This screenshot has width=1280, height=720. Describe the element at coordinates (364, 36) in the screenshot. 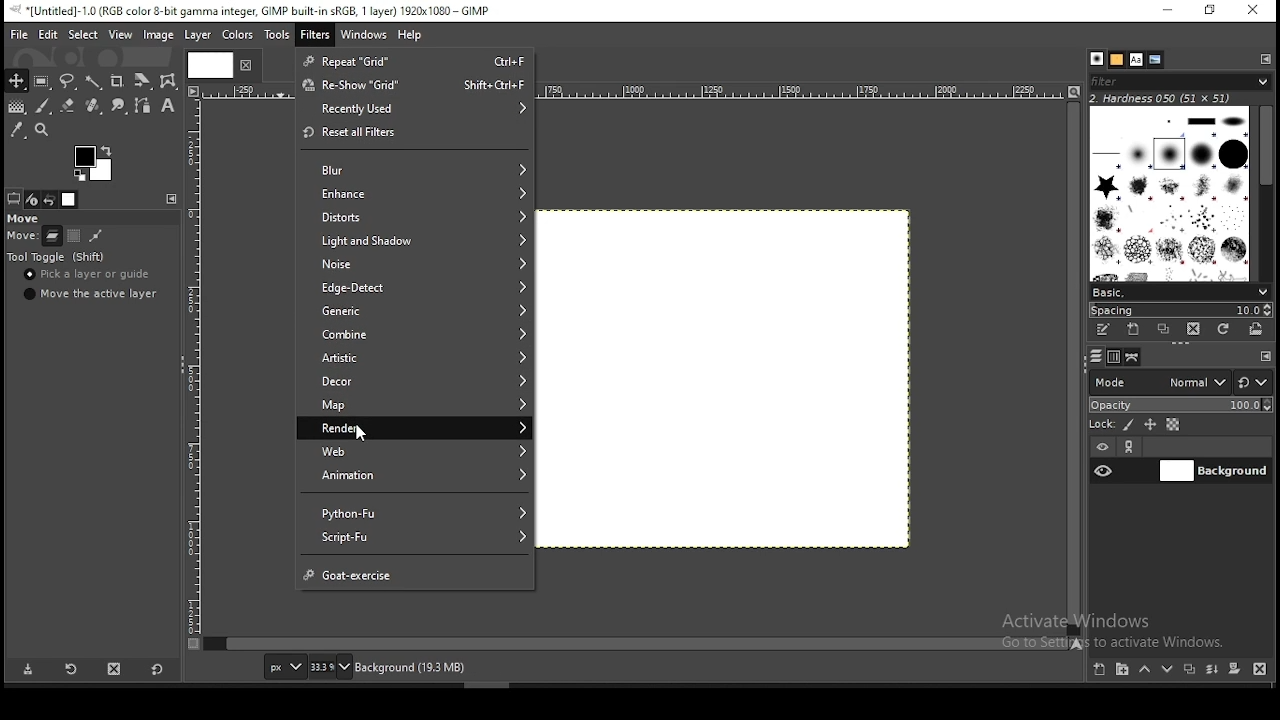

I see `windows` at that location.